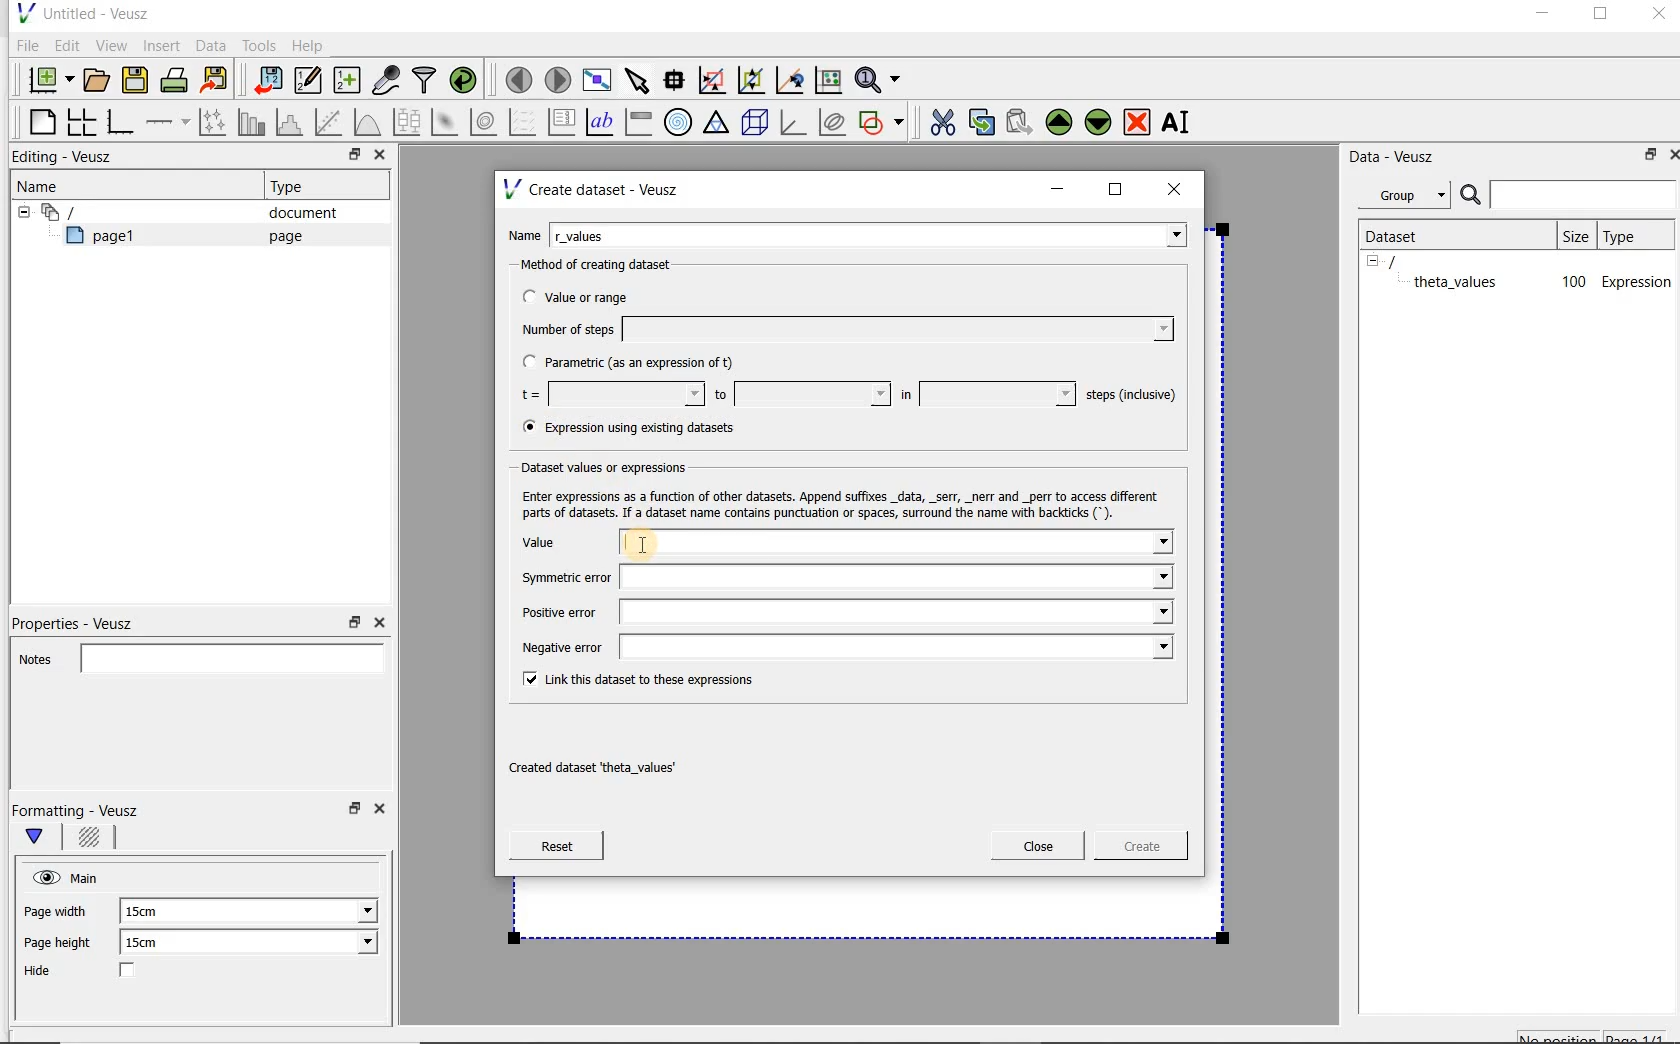  Describe the element at coordinates (1410, 260) in the screenshot. I see `/document name` at that location.